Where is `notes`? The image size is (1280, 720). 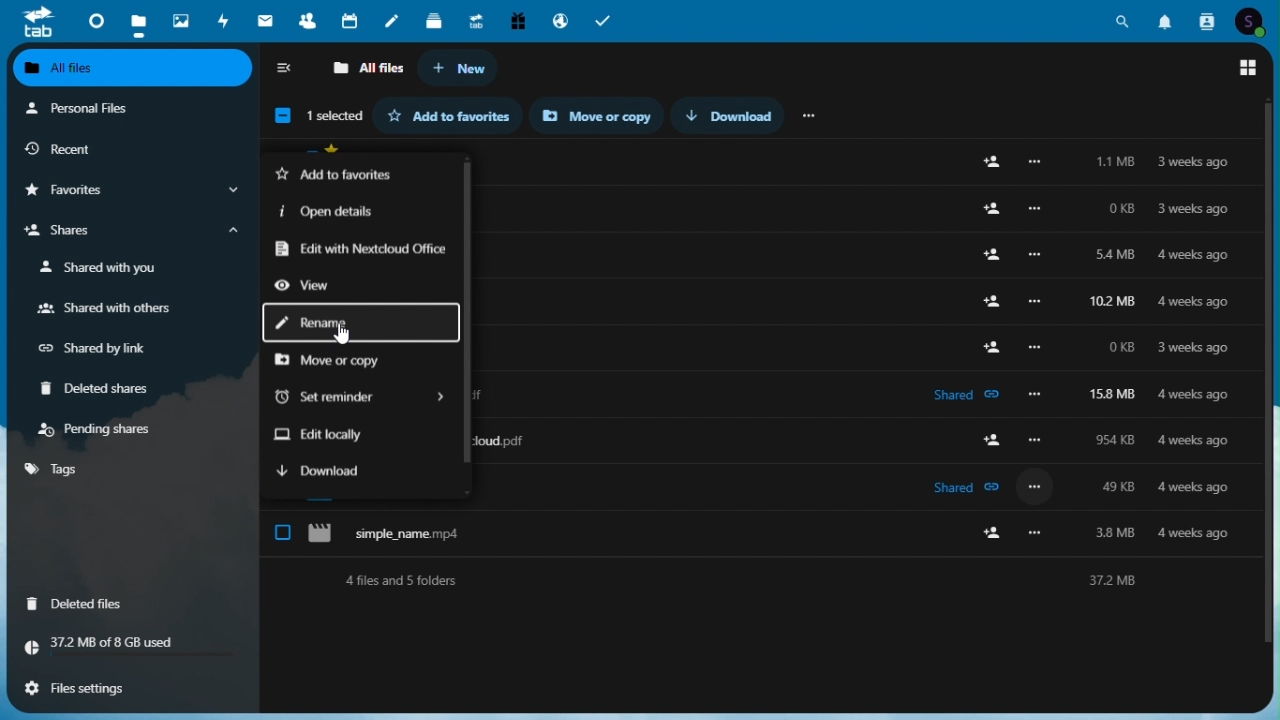 notes is located at coordinates (395, 17).